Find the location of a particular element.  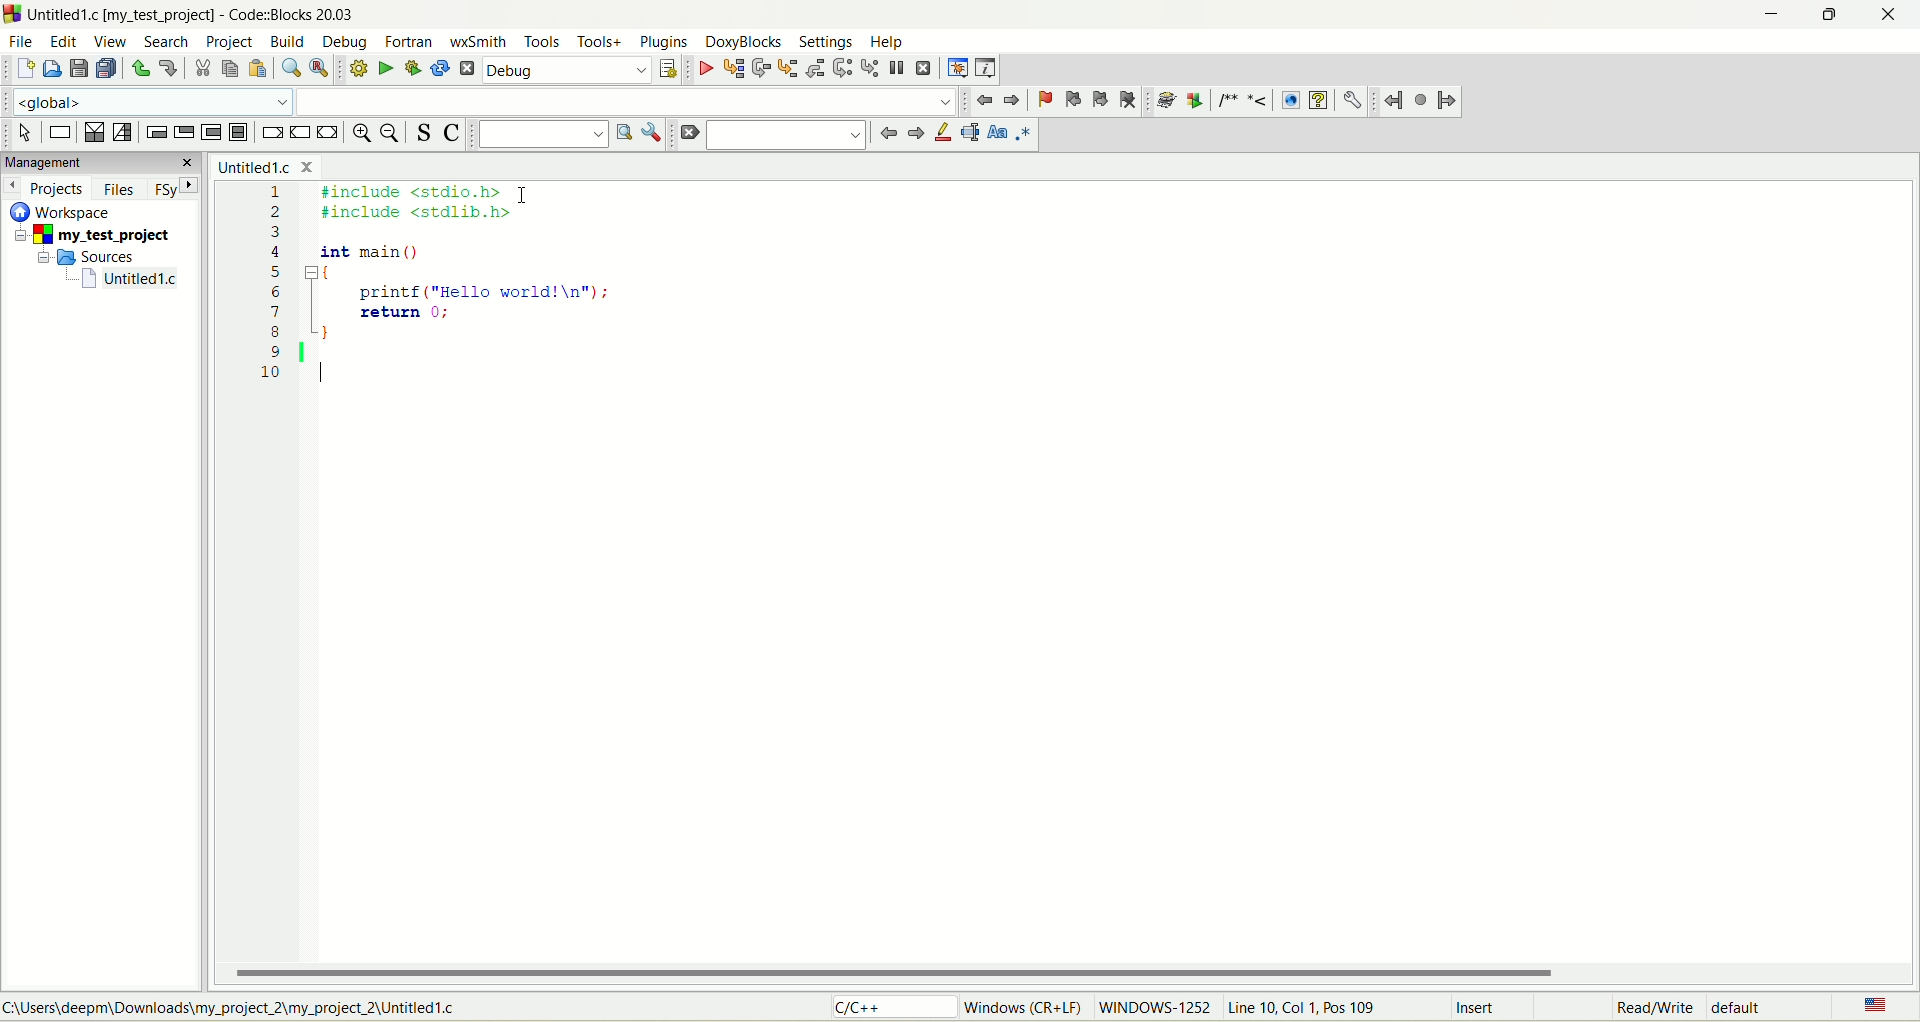

break instruction is located at coordinates (271, 132).